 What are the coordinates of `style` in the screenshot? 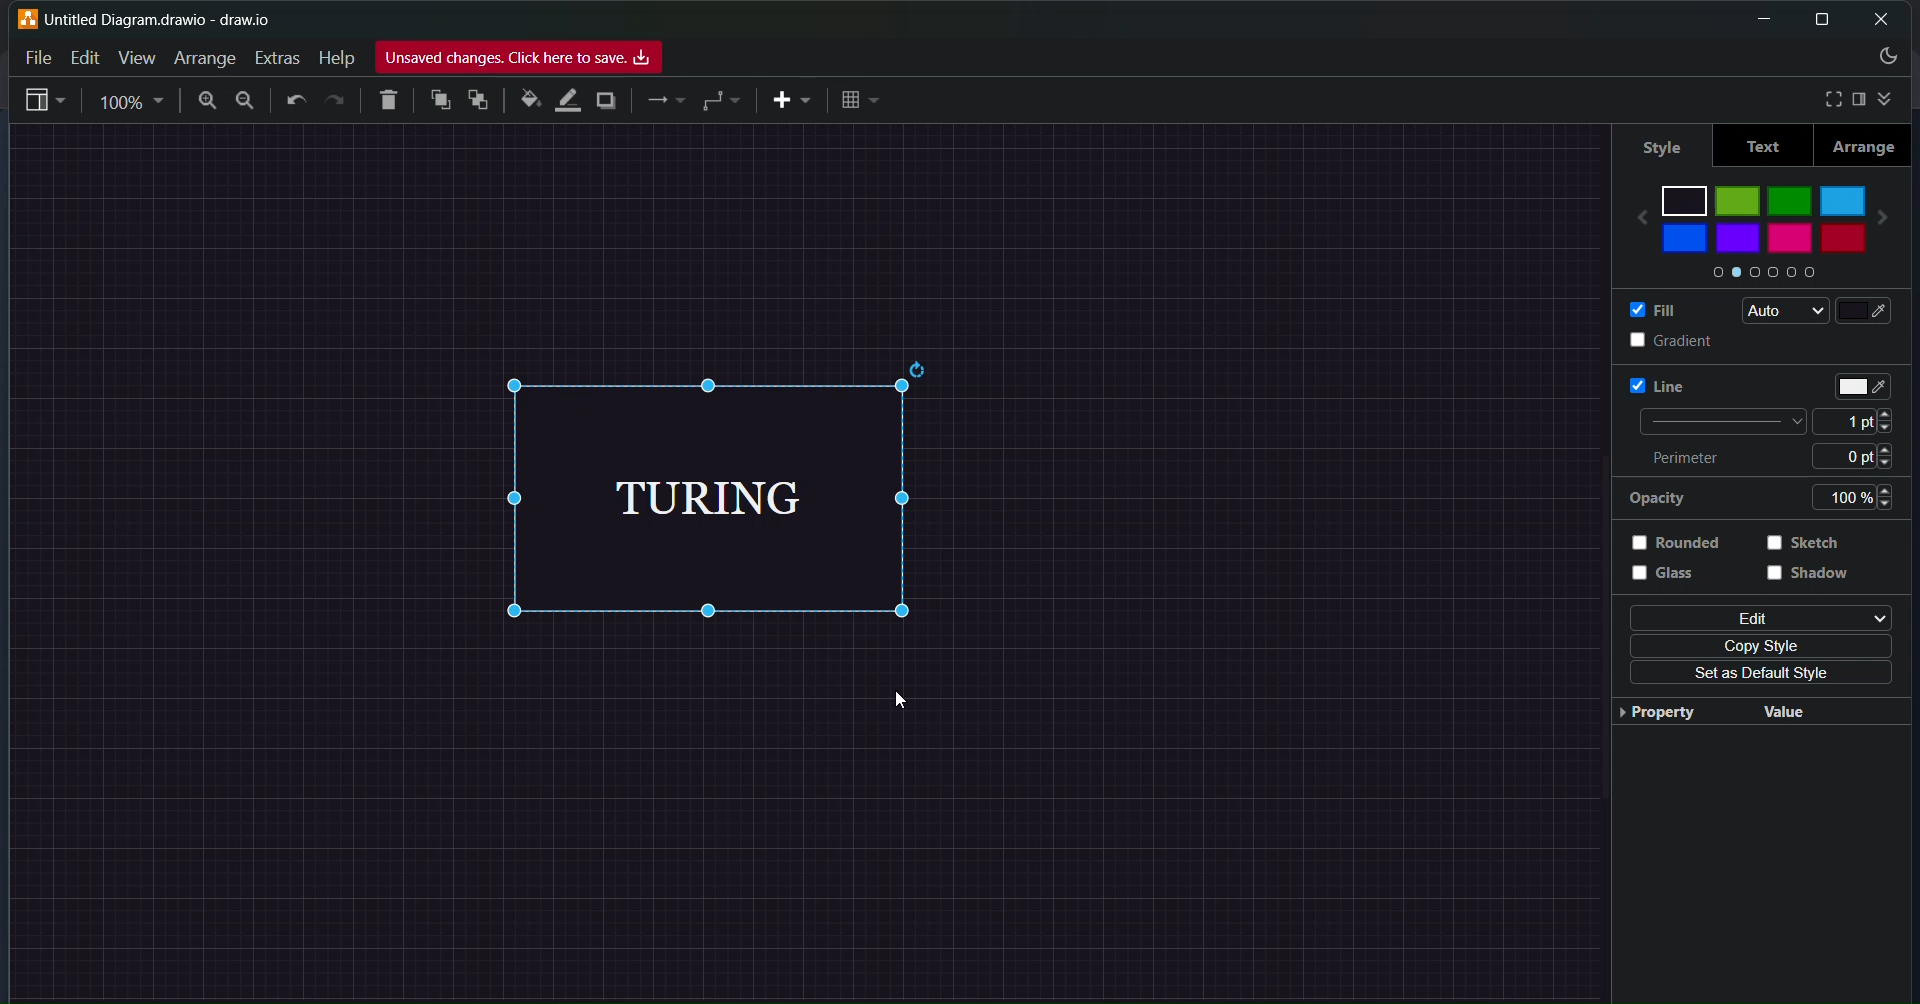 It's located at (1657, 143).